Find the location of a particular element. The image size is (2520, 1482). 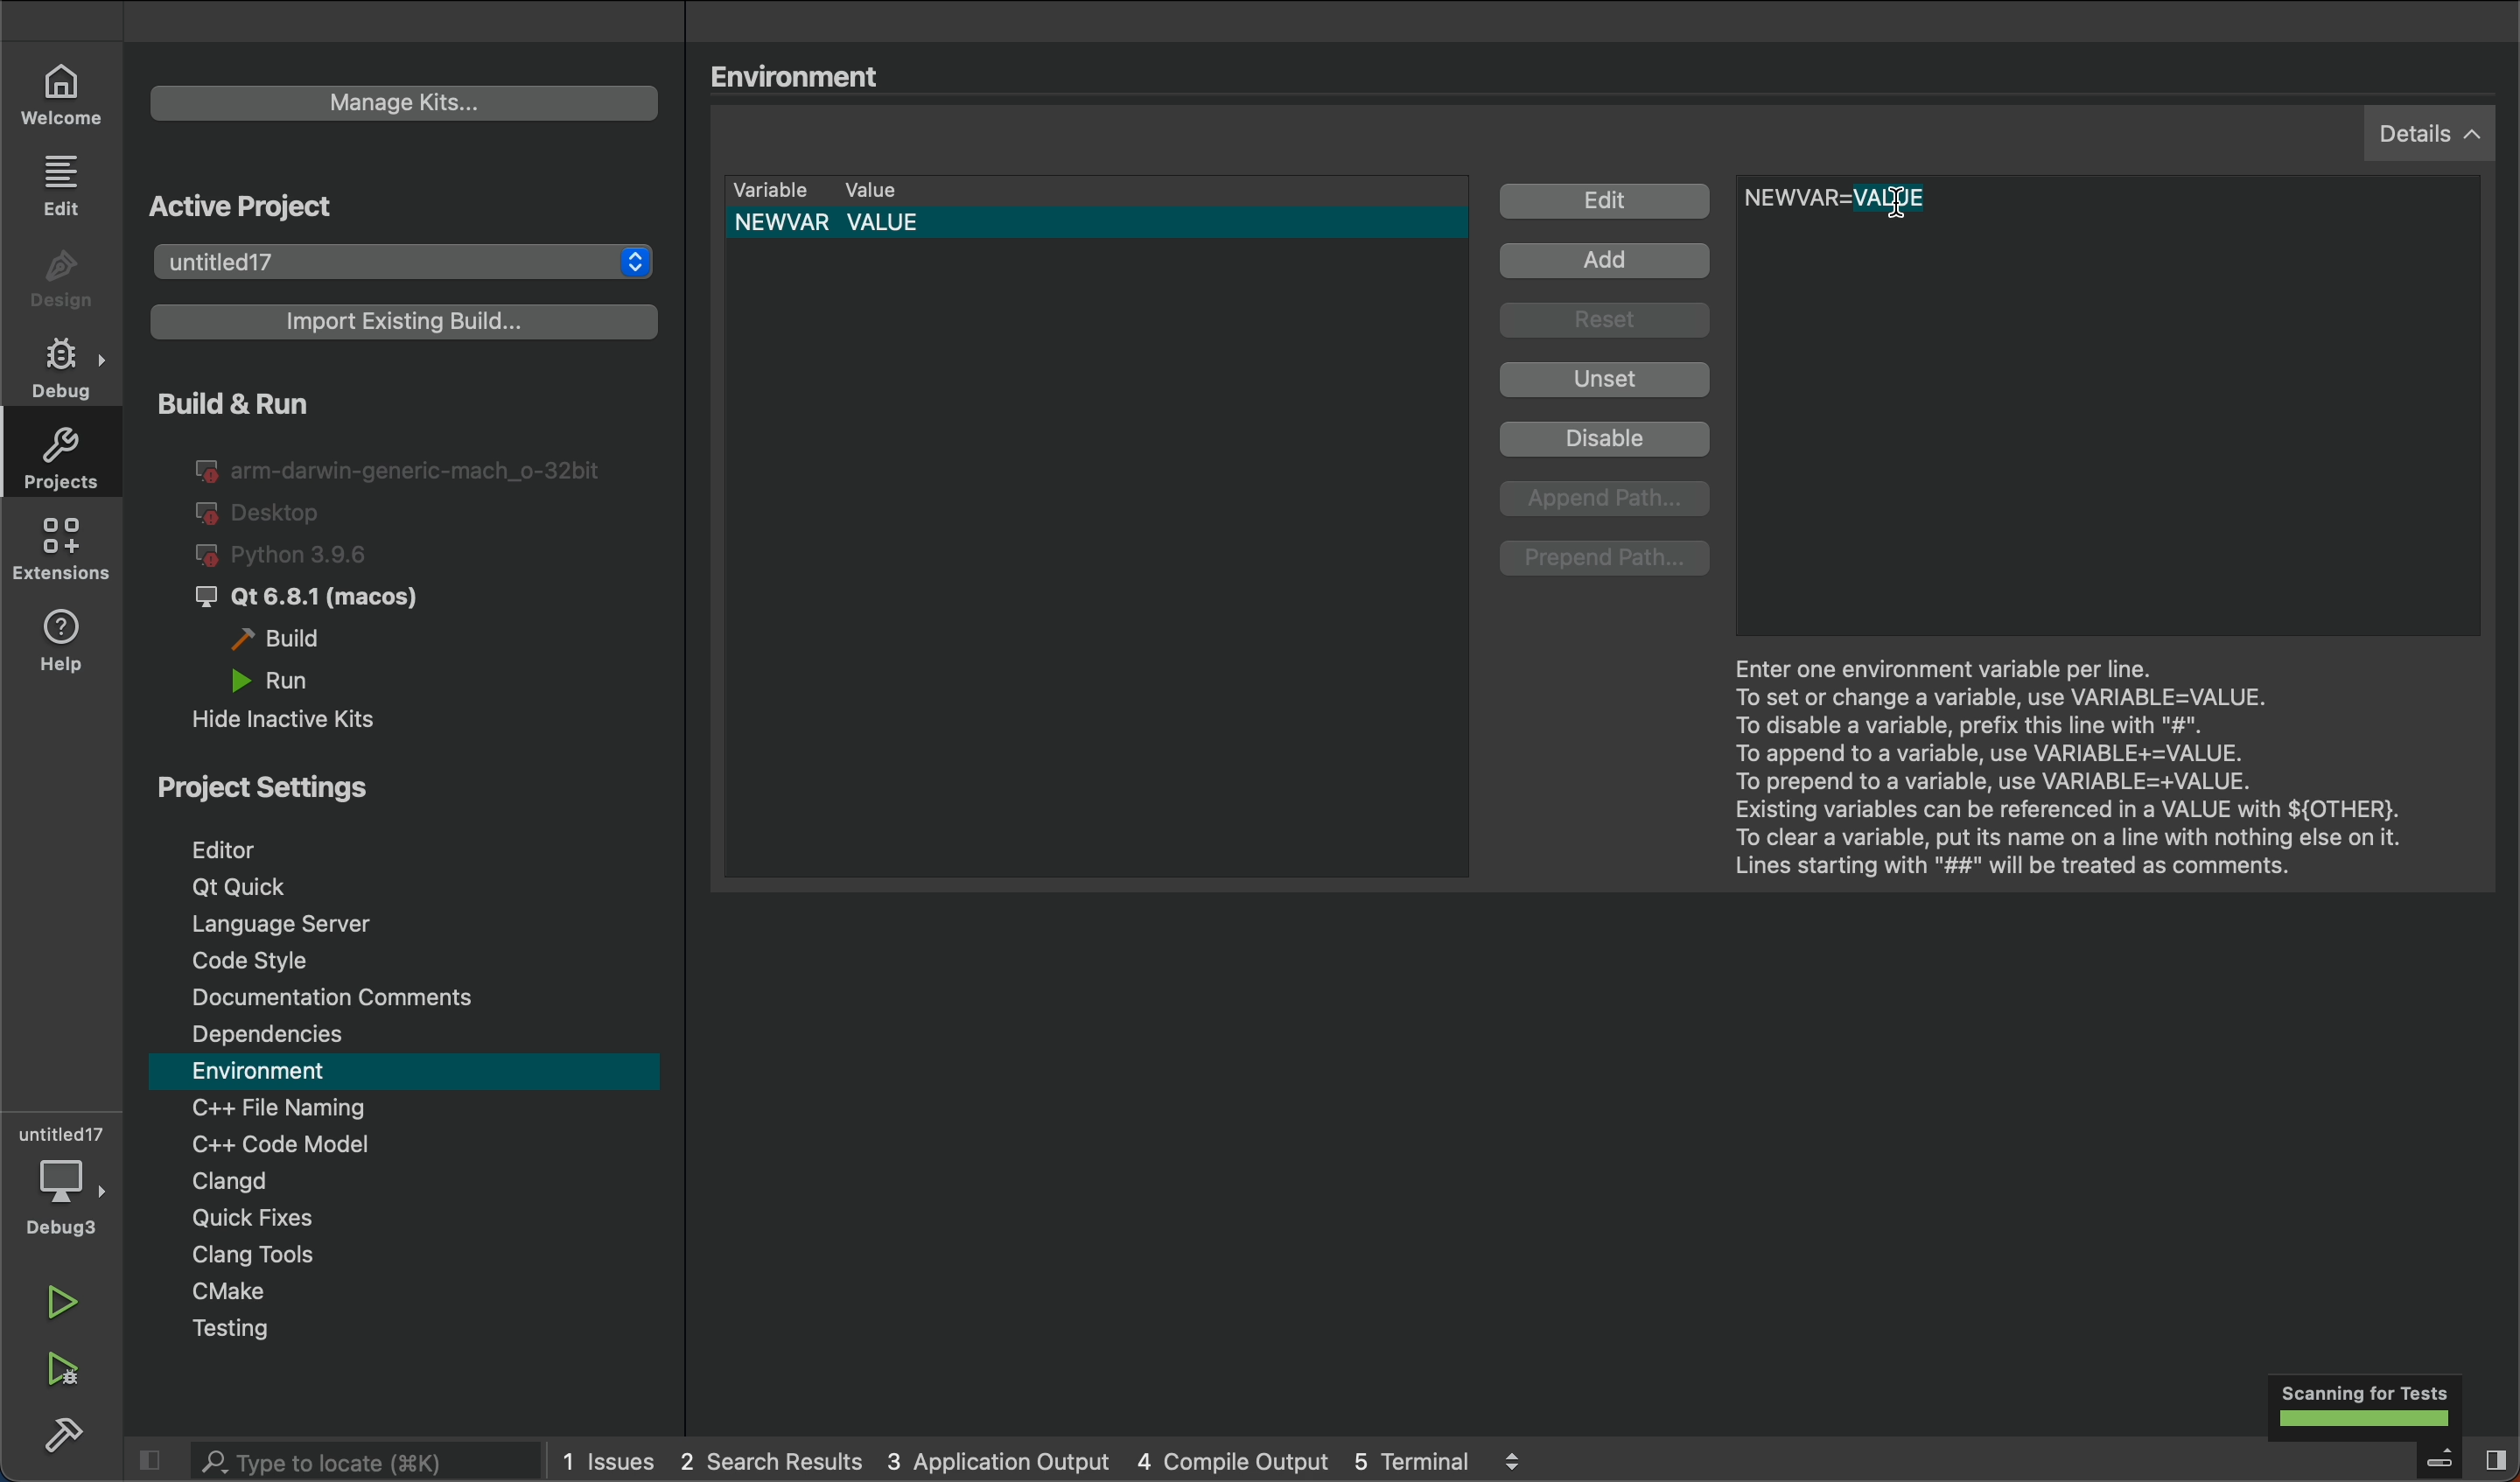

hide inactive kits is located at coordinates (305, 717).